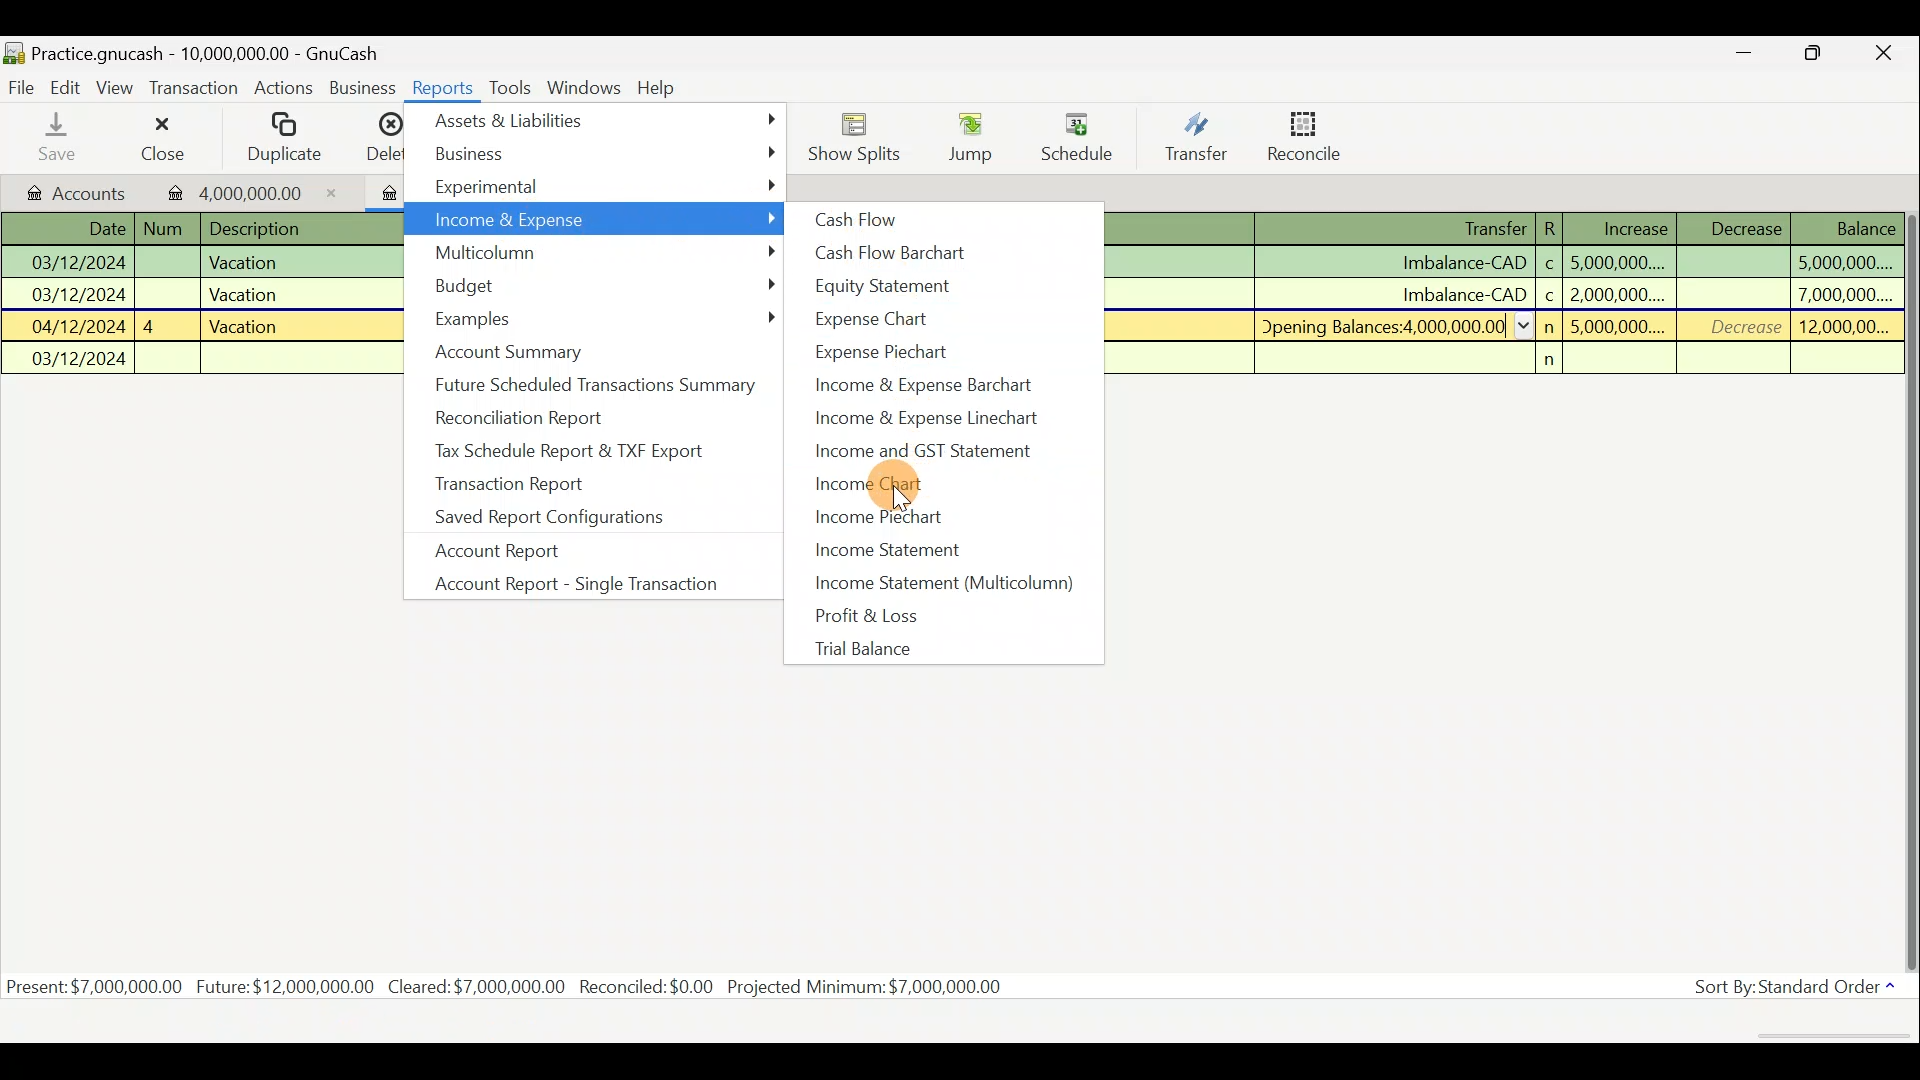 This screenshot has height=1080, width=1920. Describe the element at coordinates (602, 185) in the screenshot. I see `Experimental` at that location.